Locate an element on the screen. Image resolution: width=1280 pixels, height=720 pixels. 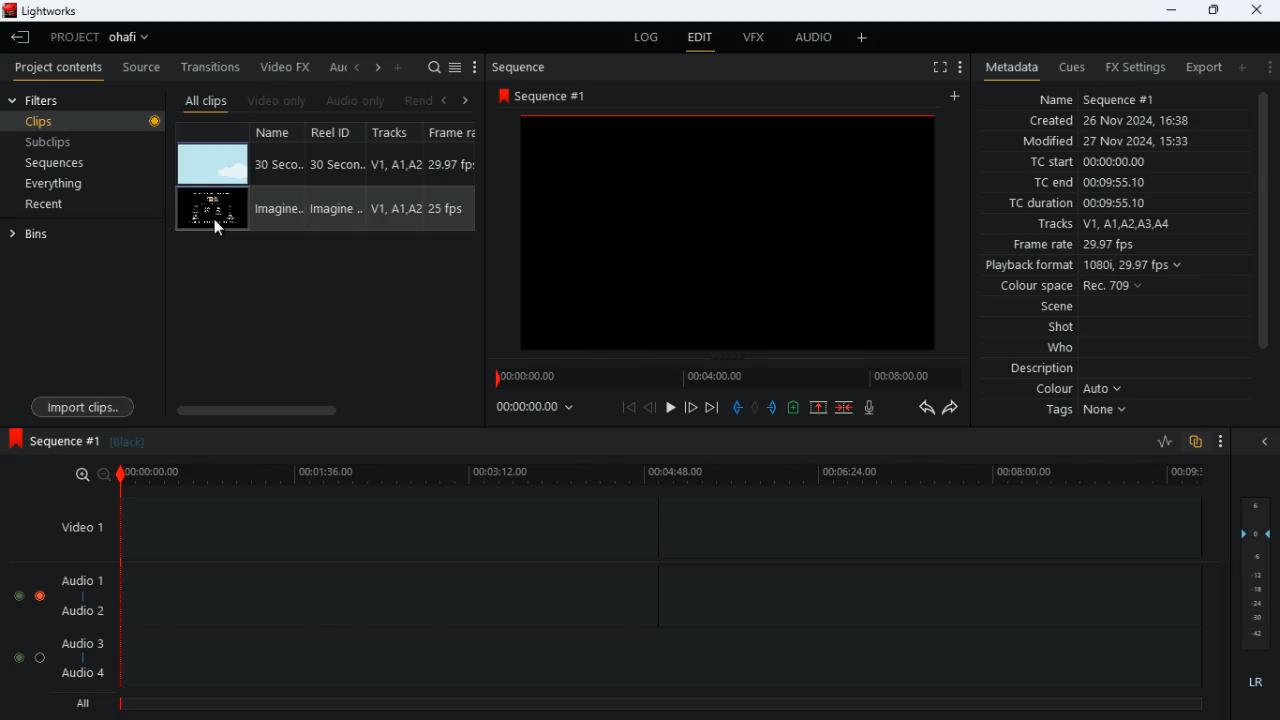
metadata is located at coordinates (1008, 66).